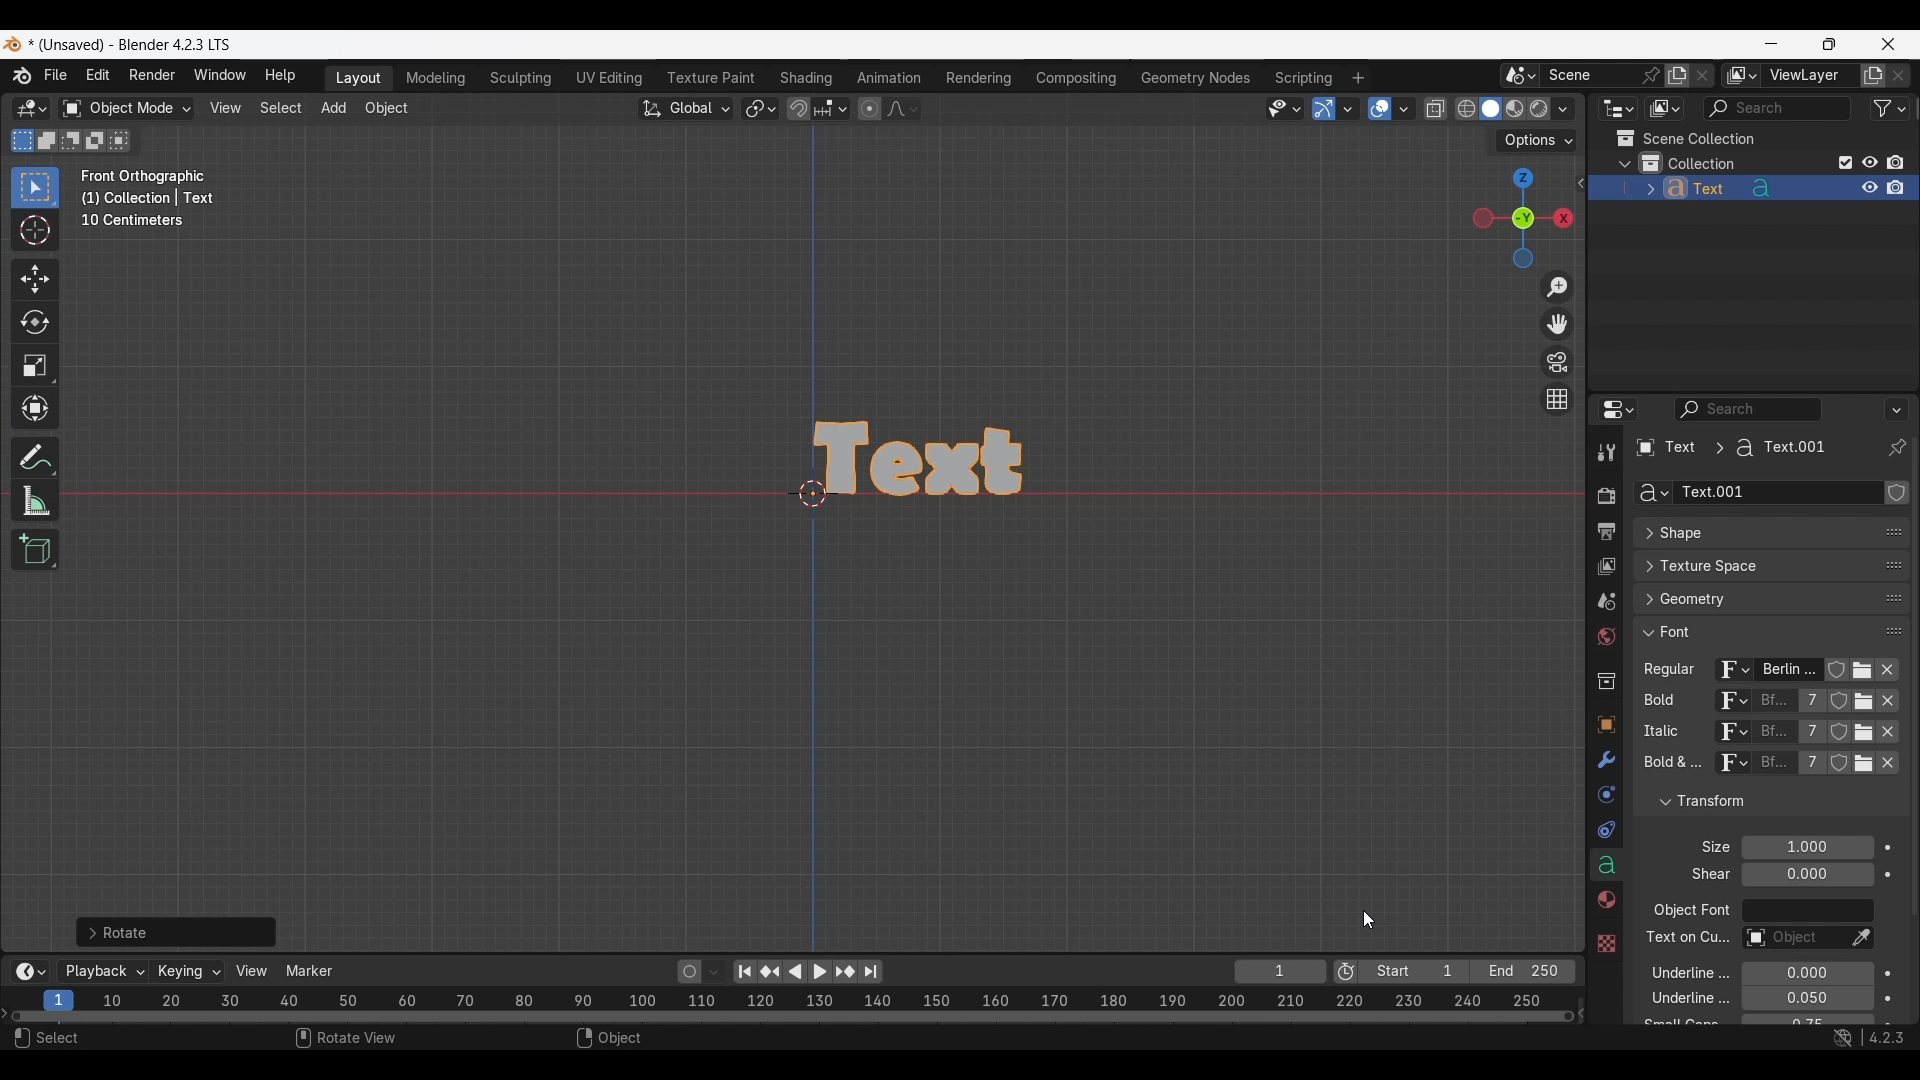  I want to click on Window menu, so click(220, 76).